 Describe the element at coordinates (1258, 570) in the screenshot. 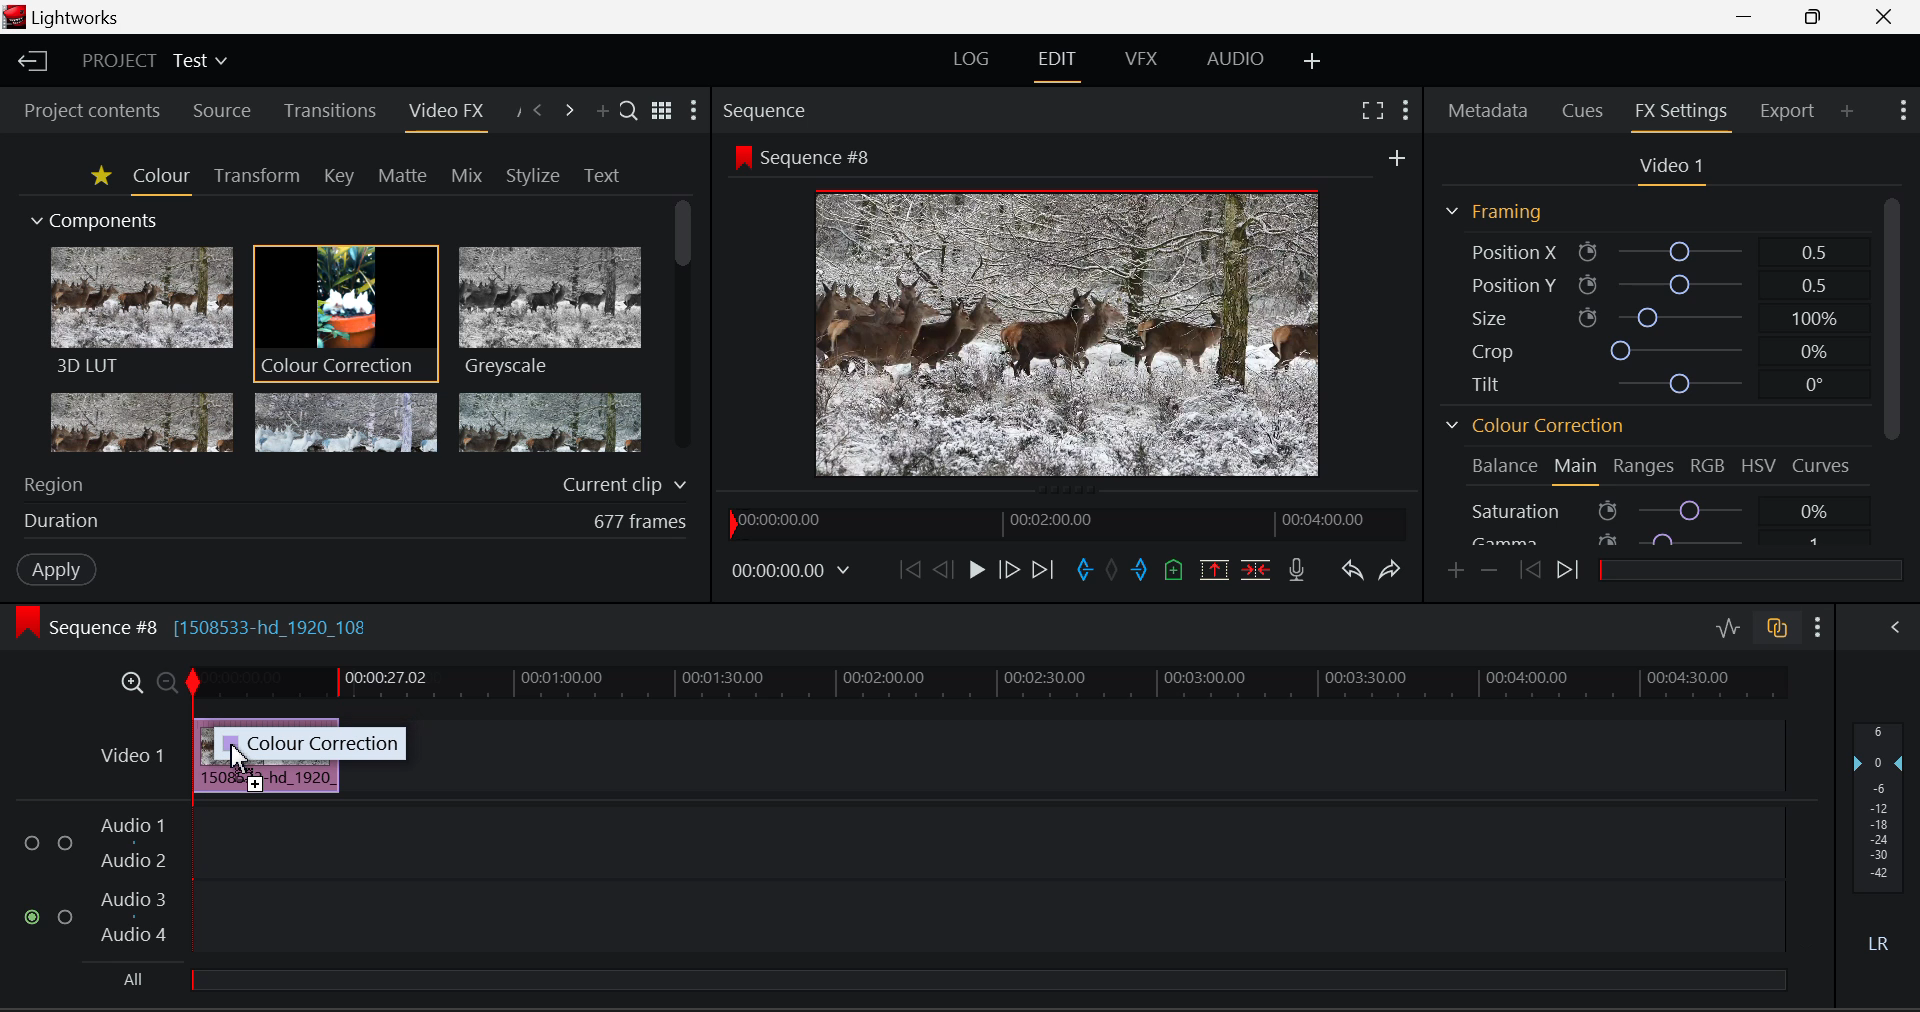

I see `Delete/Cut` at that location.